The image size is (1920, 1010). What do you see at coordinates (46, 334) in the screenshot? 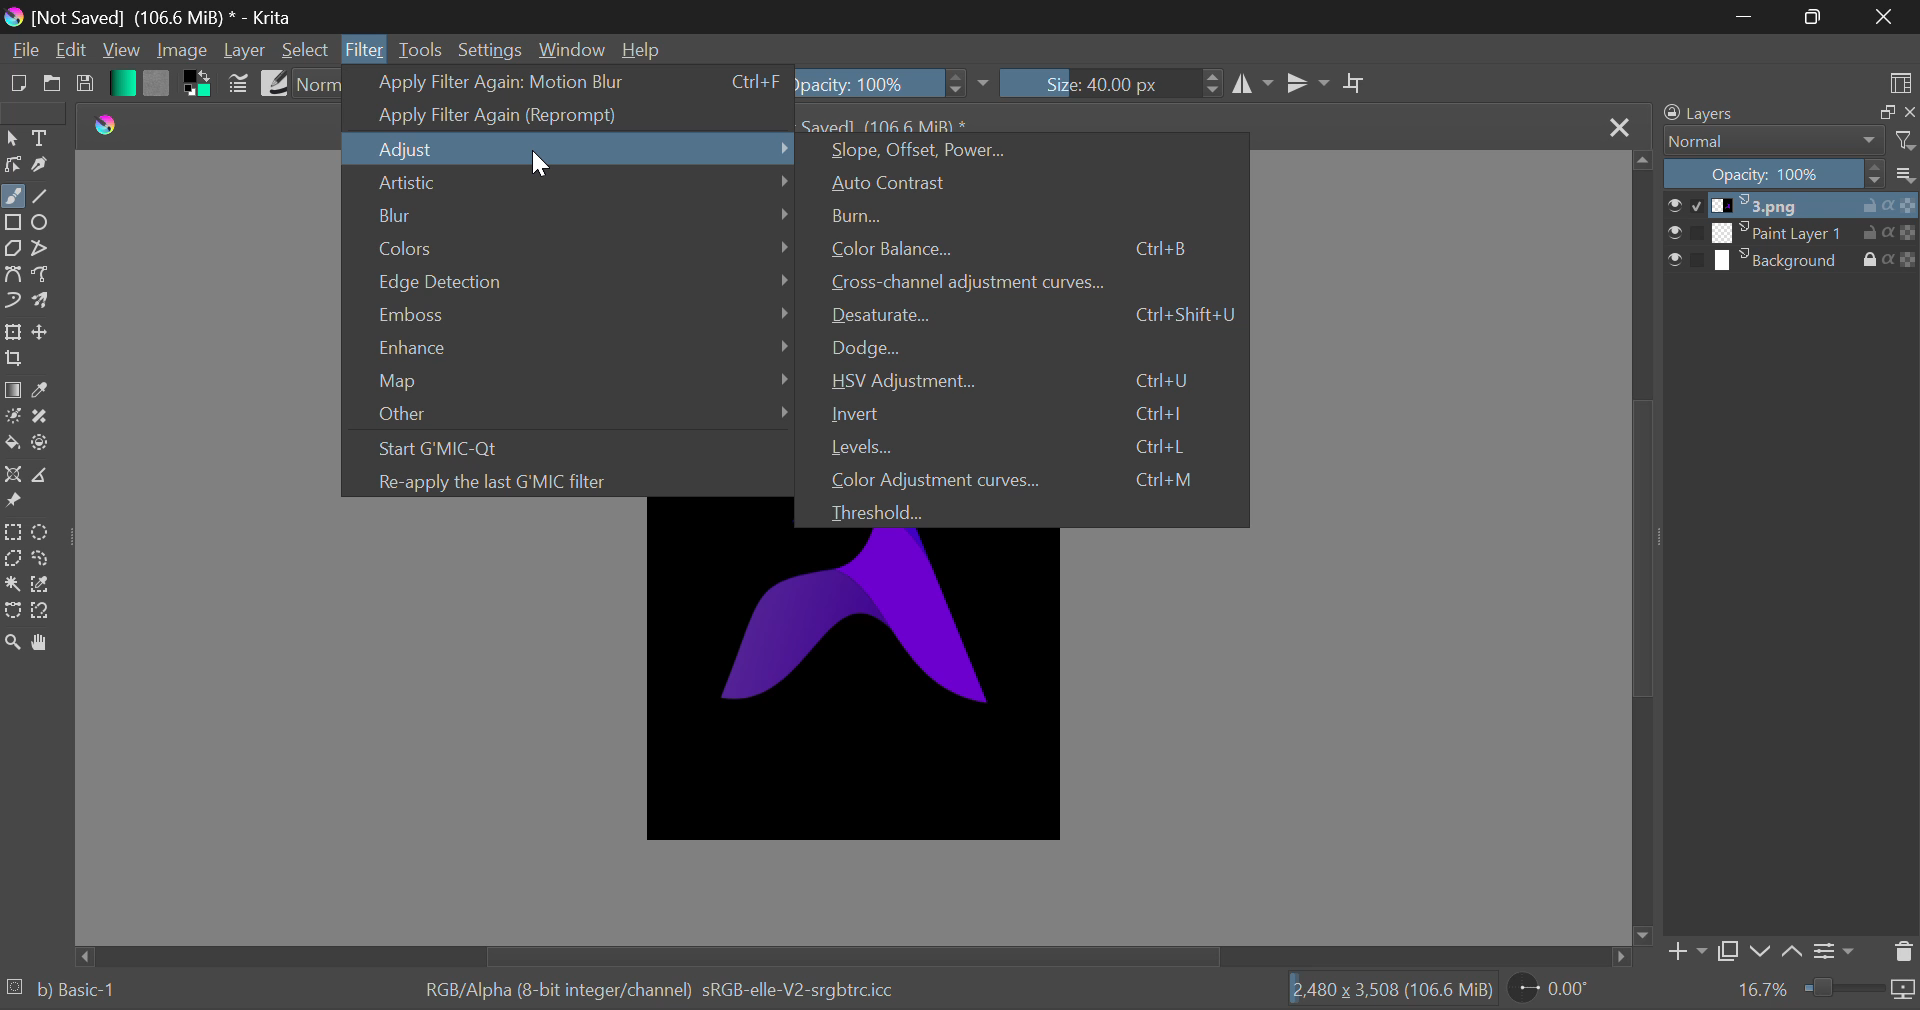
I see `Move Layer` at bounding box center [46, 334].